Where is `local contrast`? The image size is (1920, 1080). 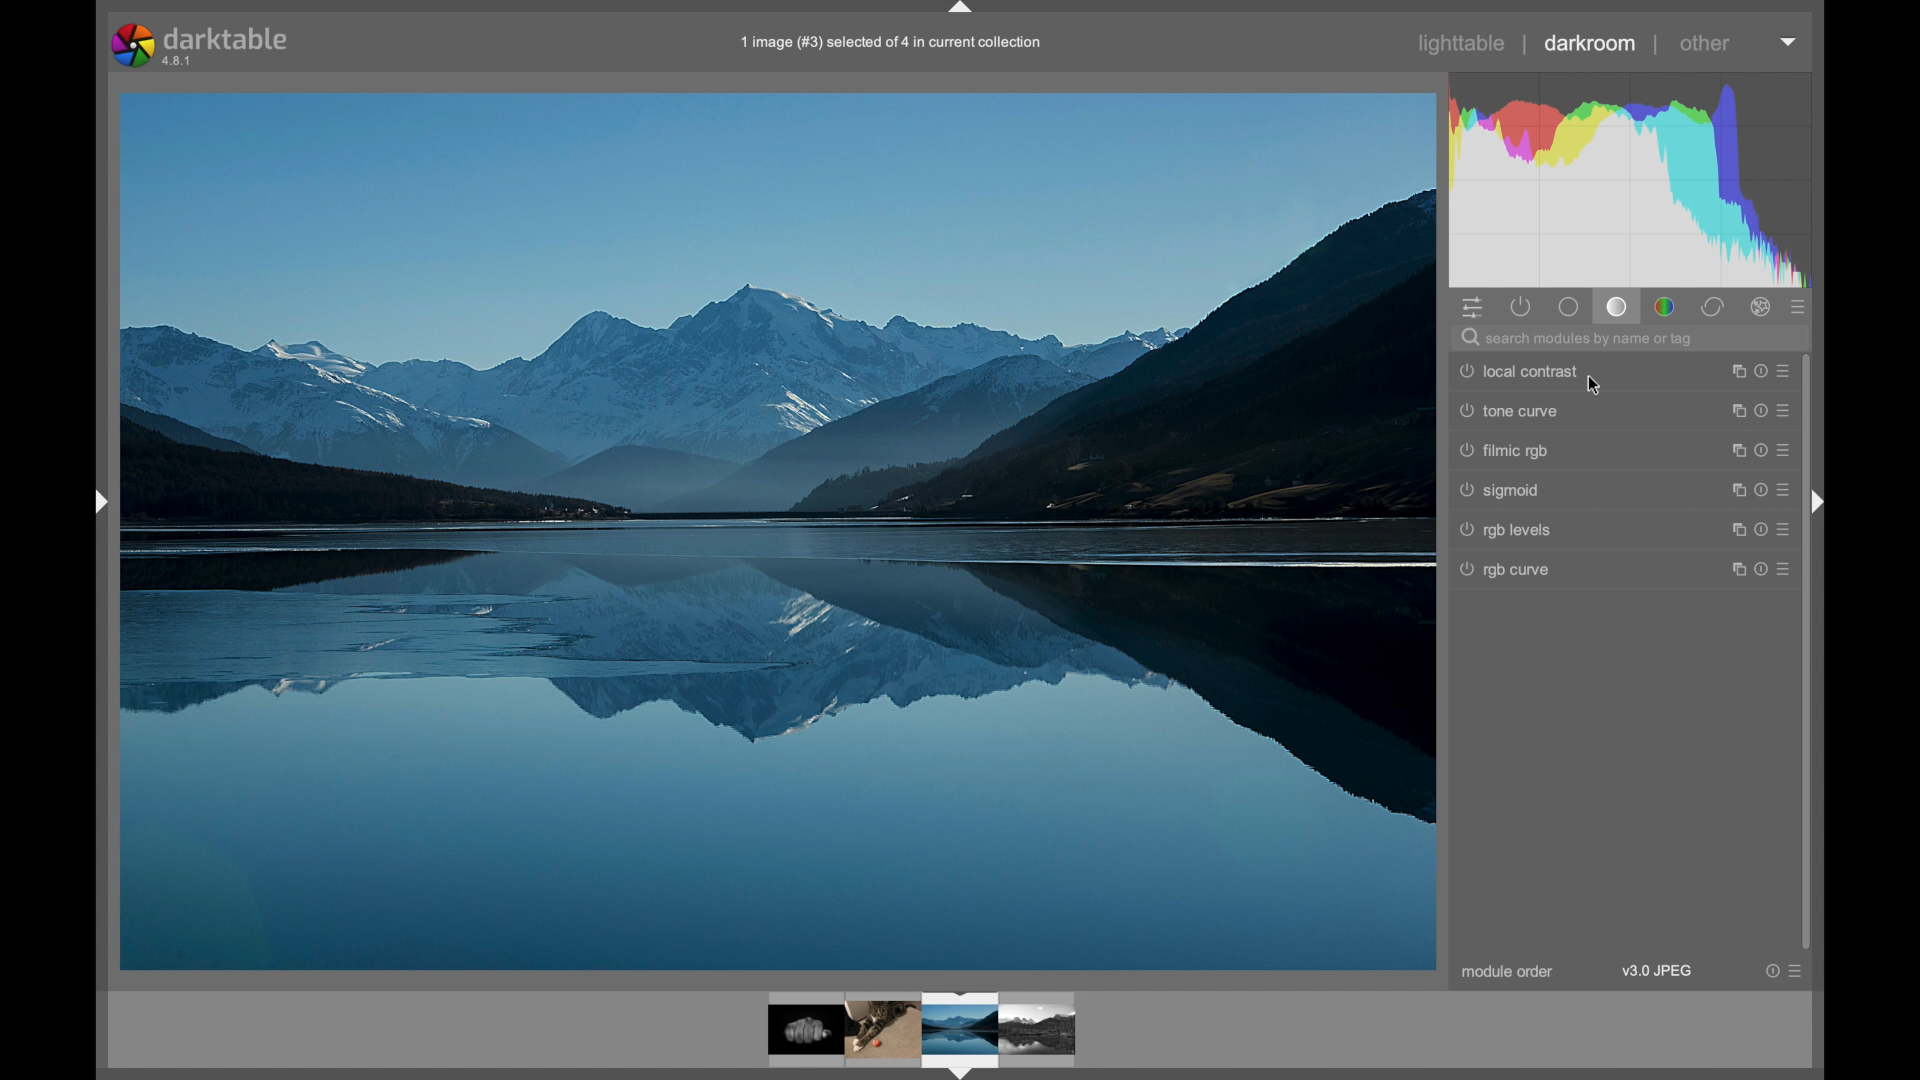 local contrast is located at coordinates (1519, 370).